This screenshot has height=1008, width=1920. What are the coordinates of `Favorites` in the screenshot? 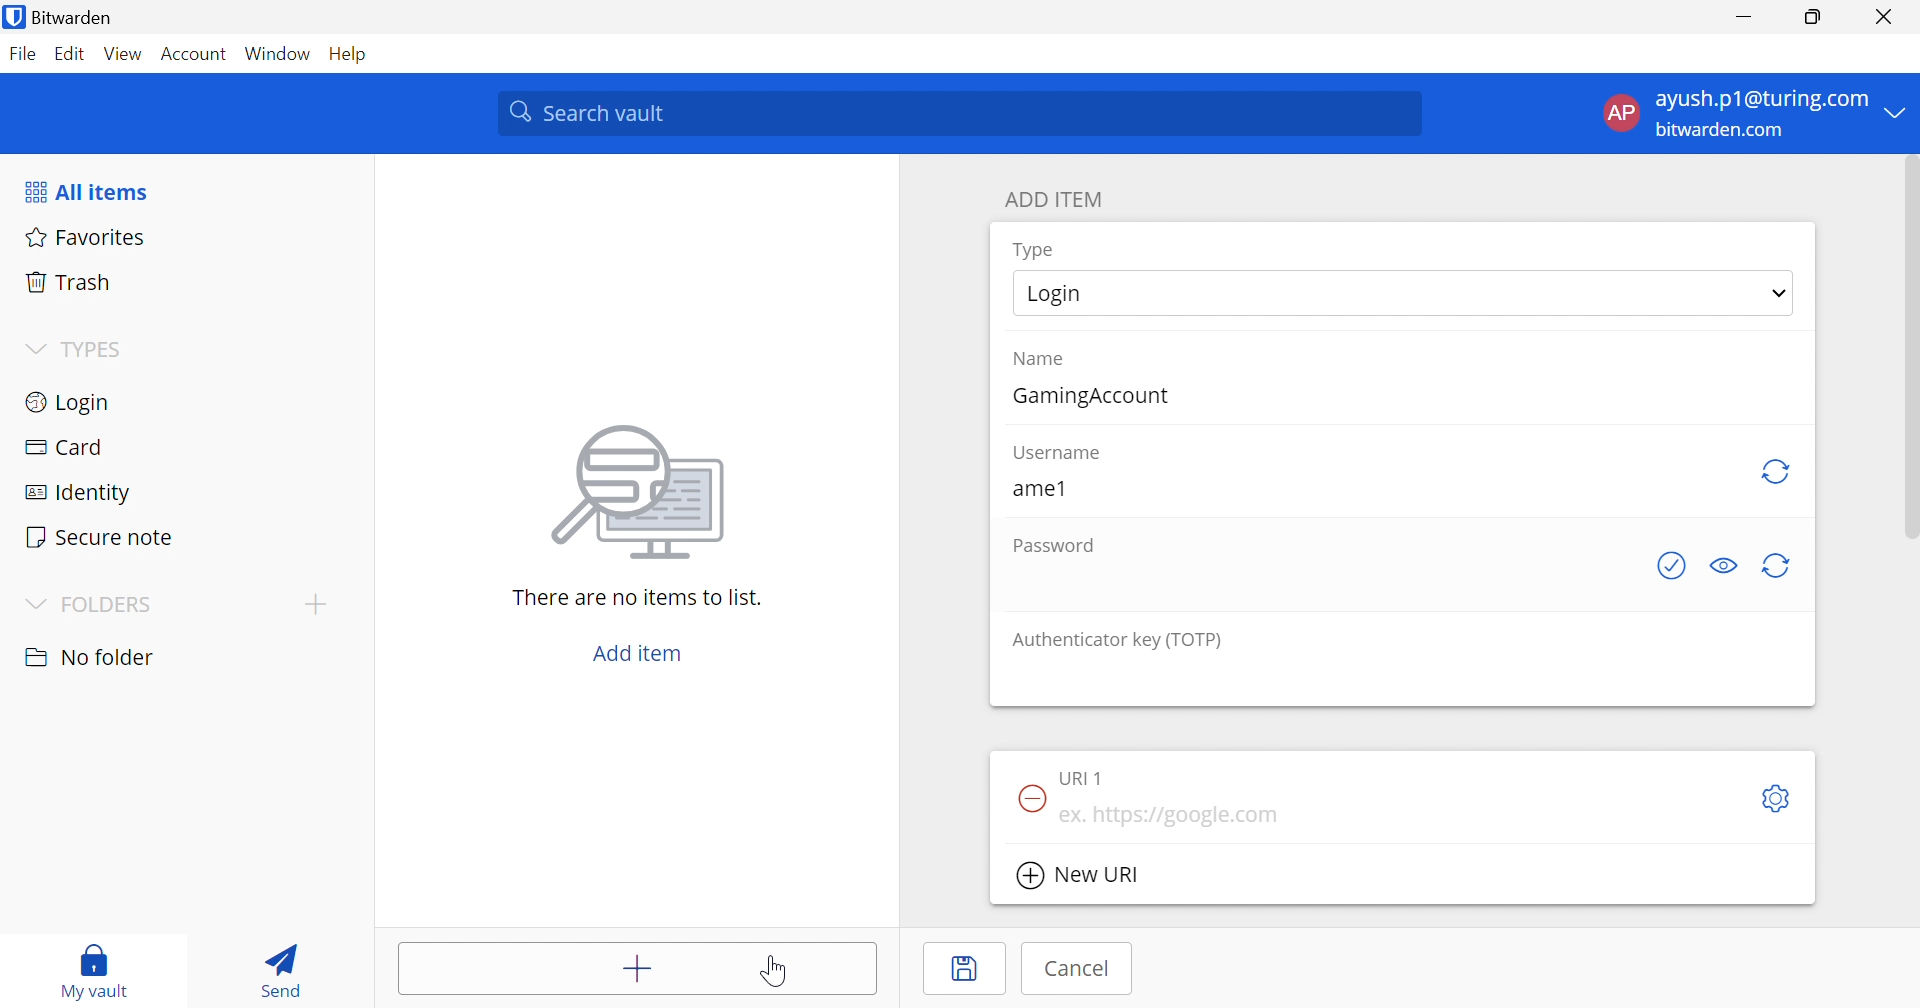 It's located at (86, 239).